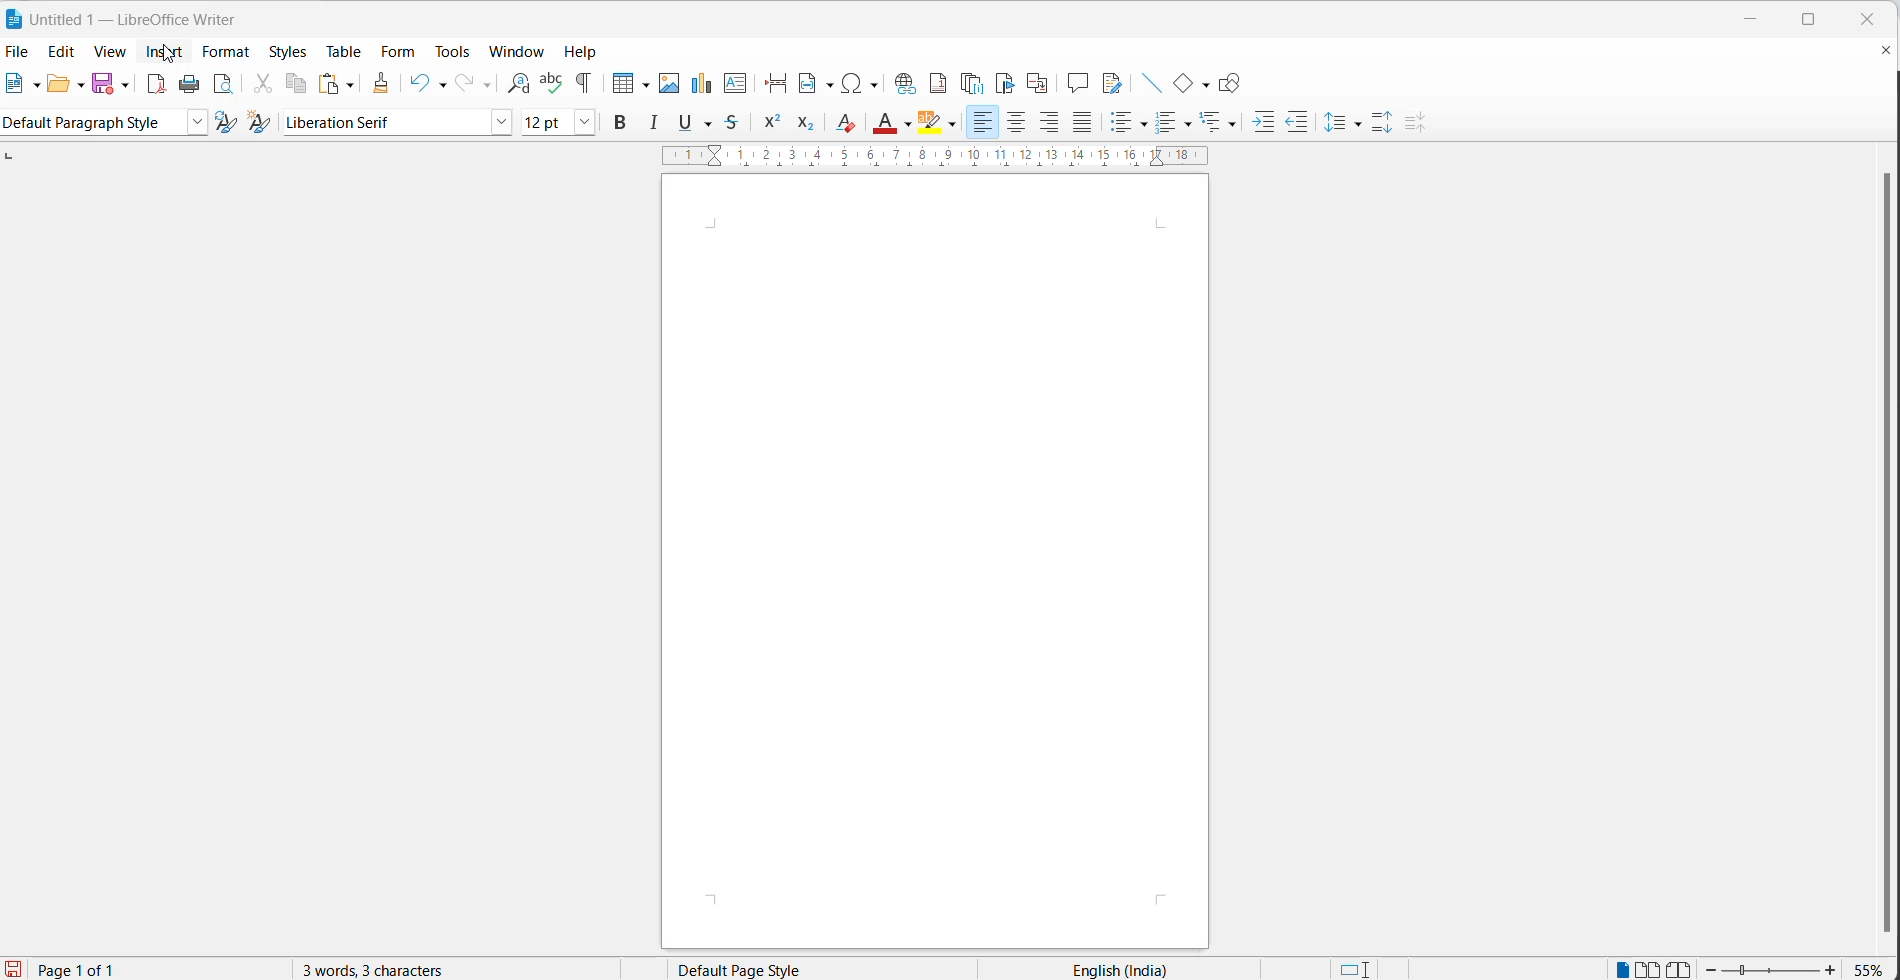 The width and height of the screenshot is (1900, 980). Describe the element at coordinates (166, 55) in the screenshot. I see `insert` at that location.